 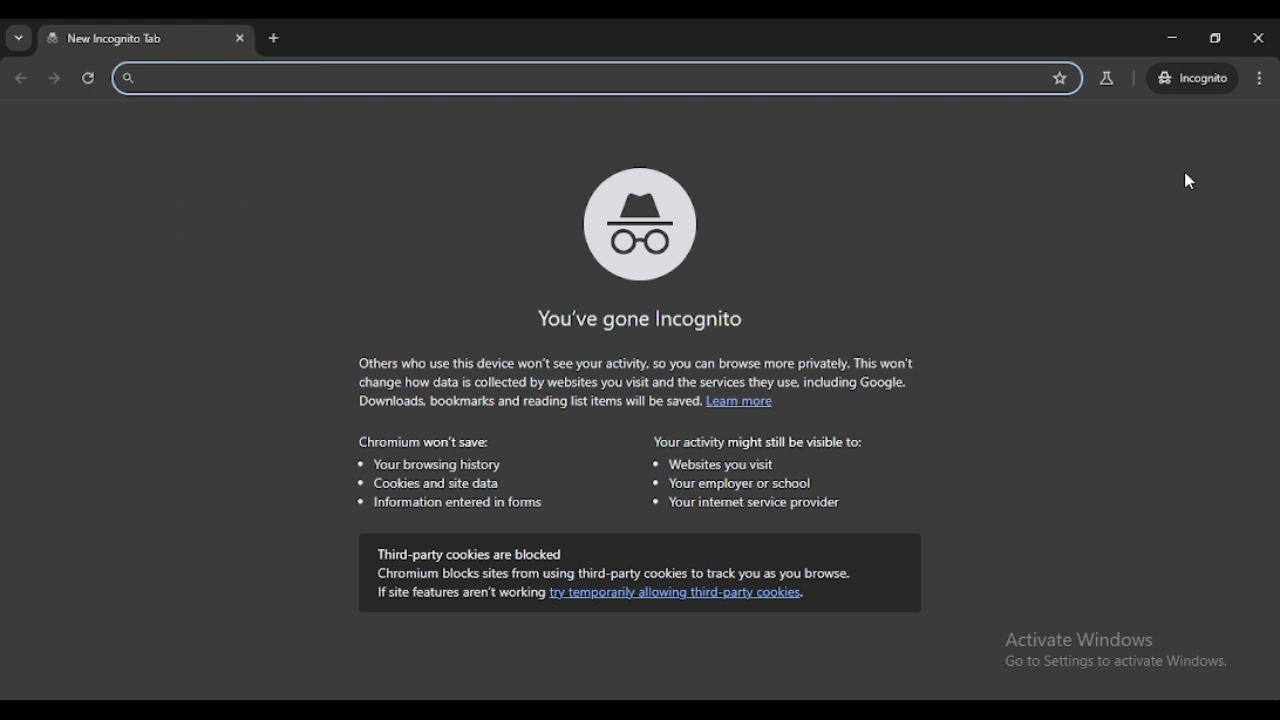 I want to click on search tabs, so click(x=18, y=39).